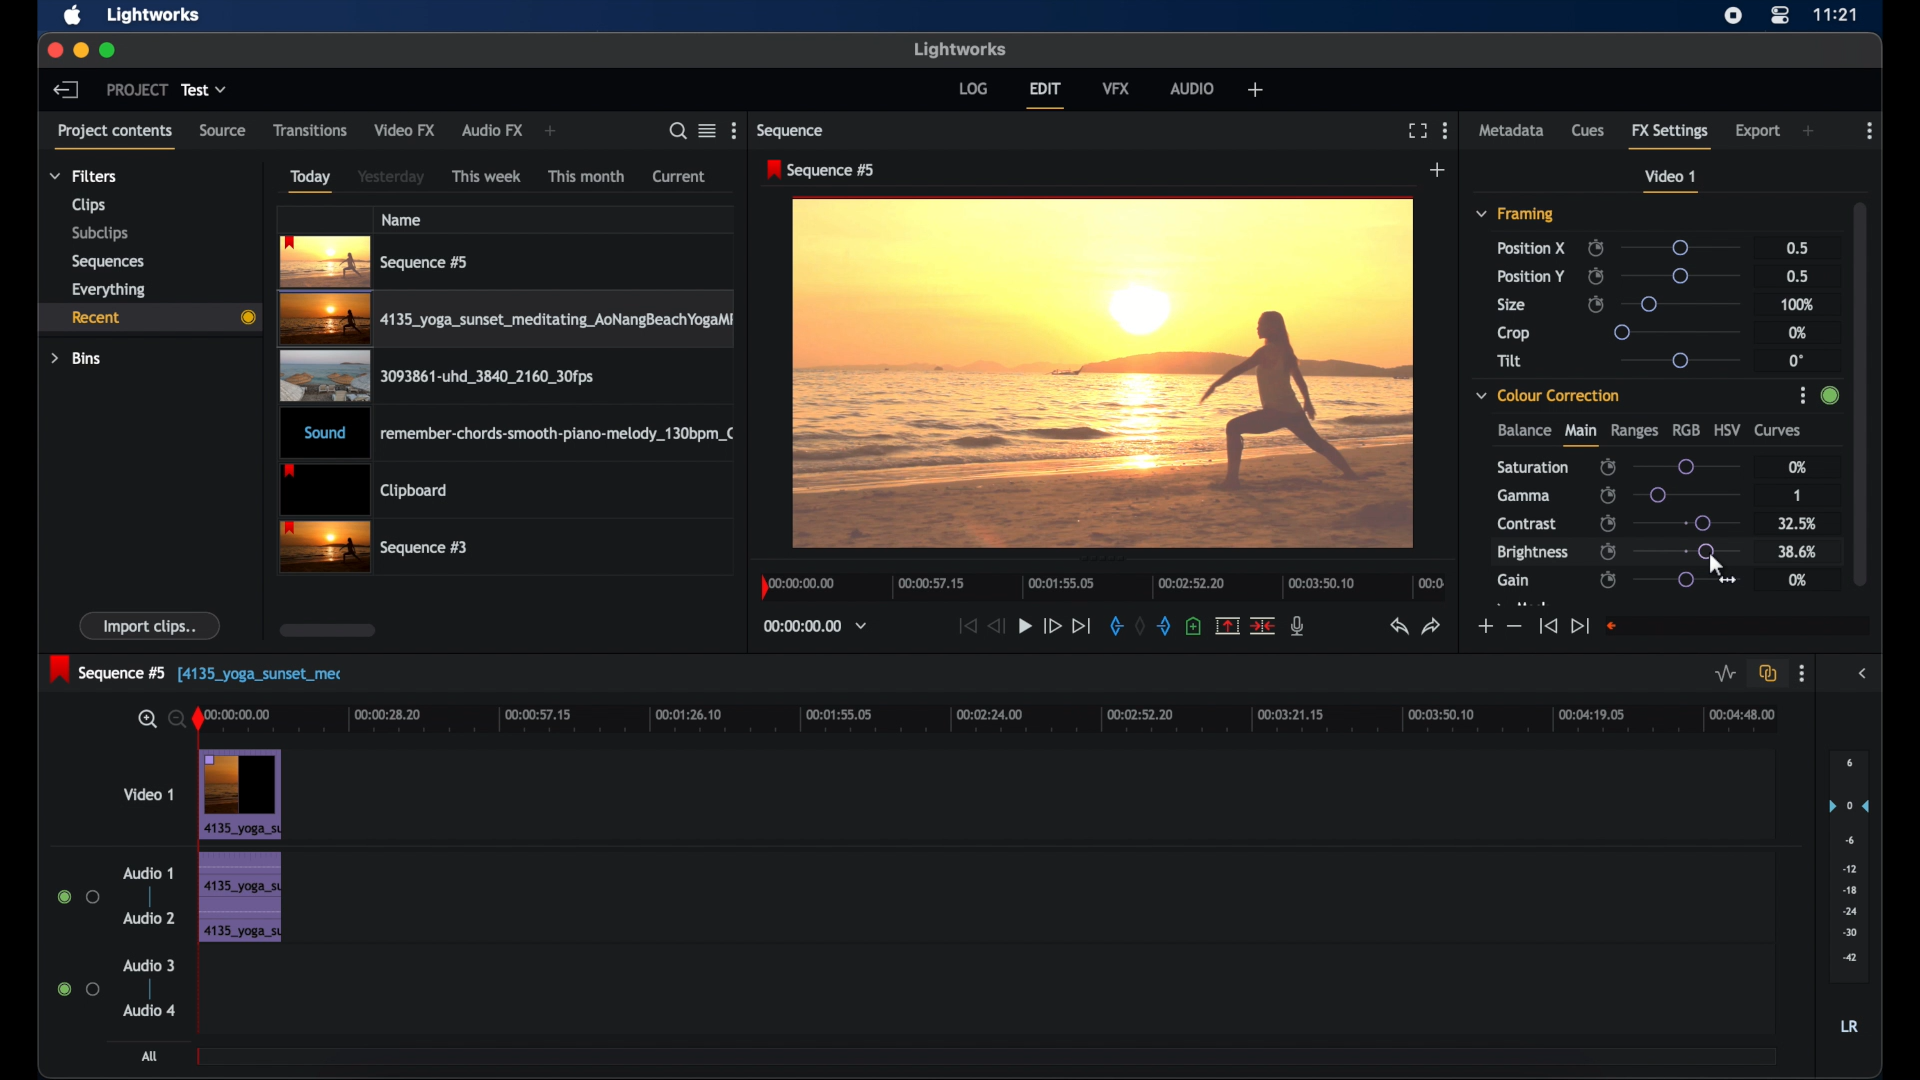  What do you see at coordinates (1687, 494) in the screenshot?
I see `slider` at bounding box center [1687, 494].